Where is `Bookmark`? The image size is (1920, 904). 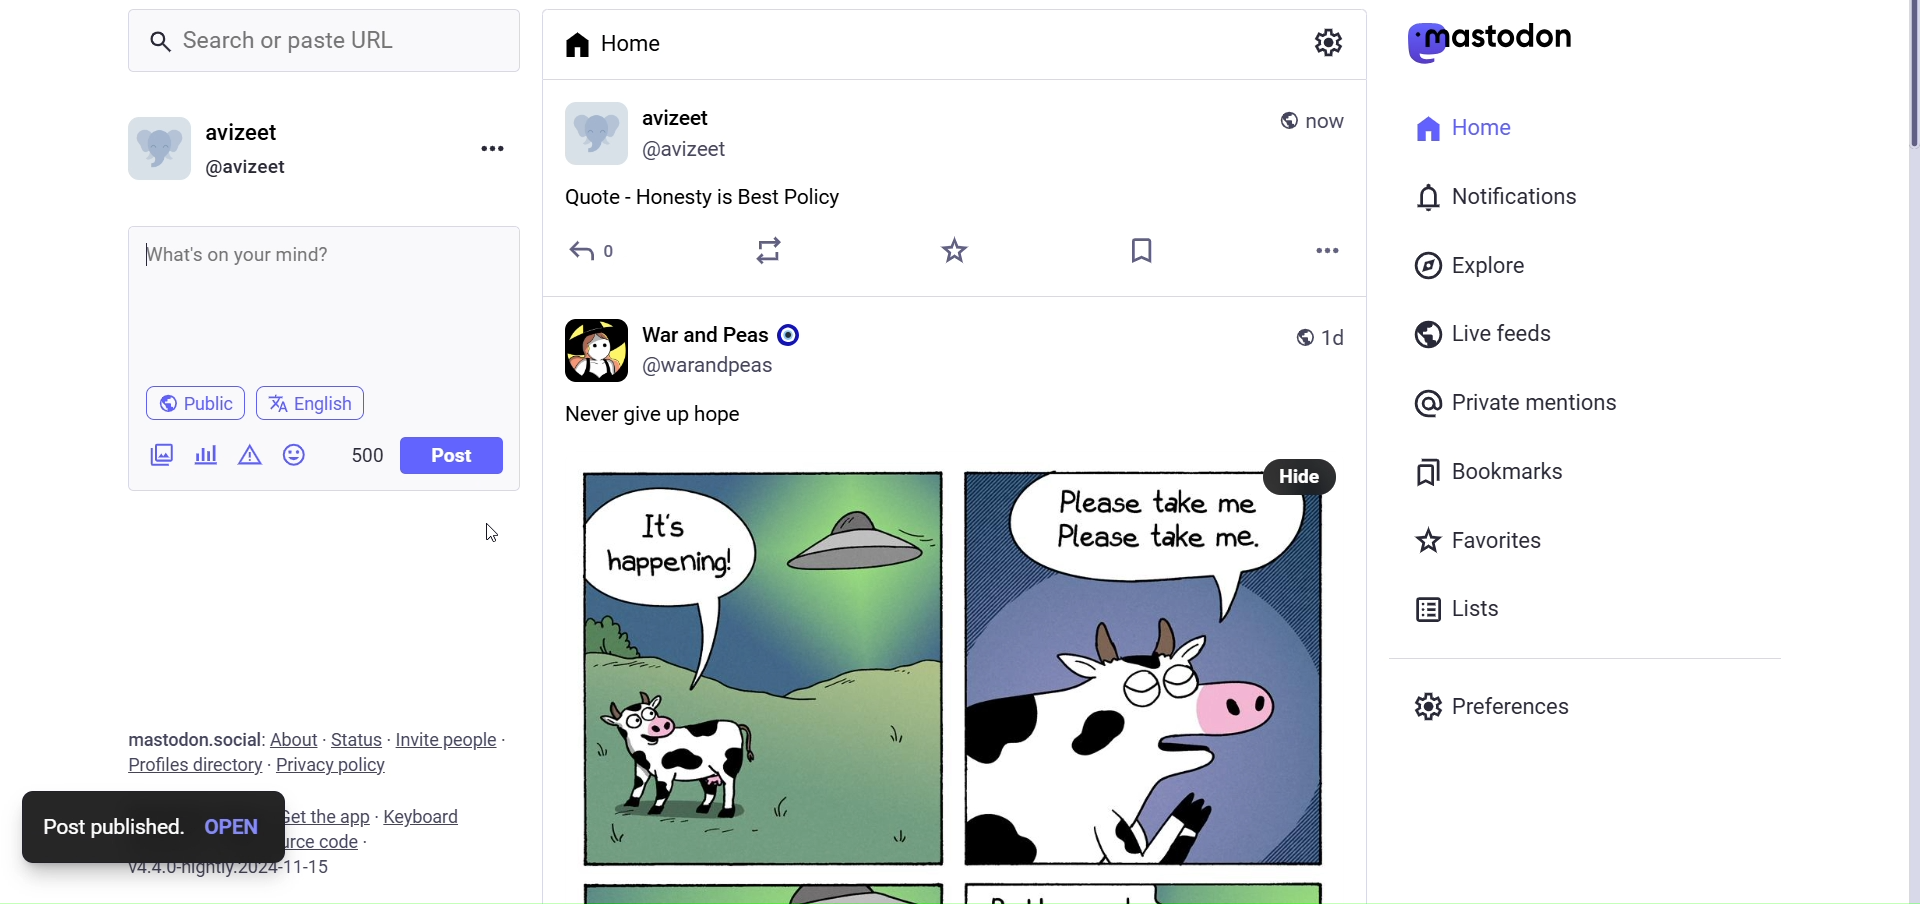
Bookmark is located at coordinates (1142, 251).